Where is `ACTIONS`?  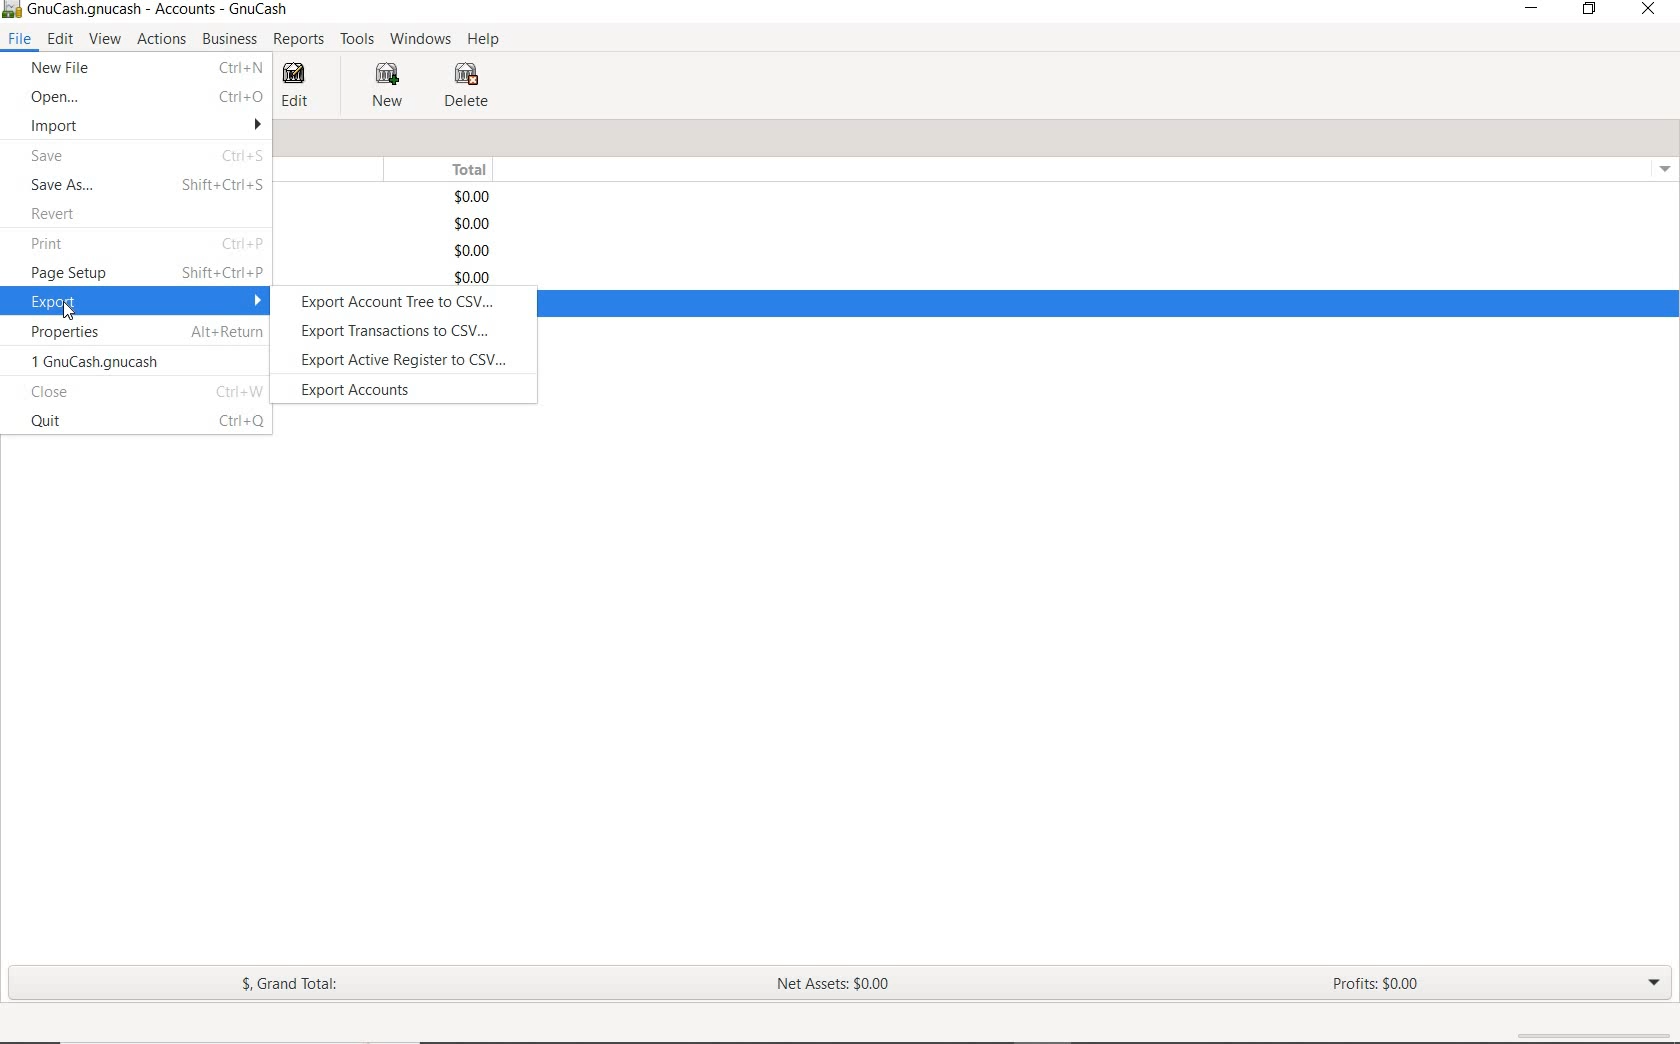 ACTIONS is located at coordinates (162, 43).